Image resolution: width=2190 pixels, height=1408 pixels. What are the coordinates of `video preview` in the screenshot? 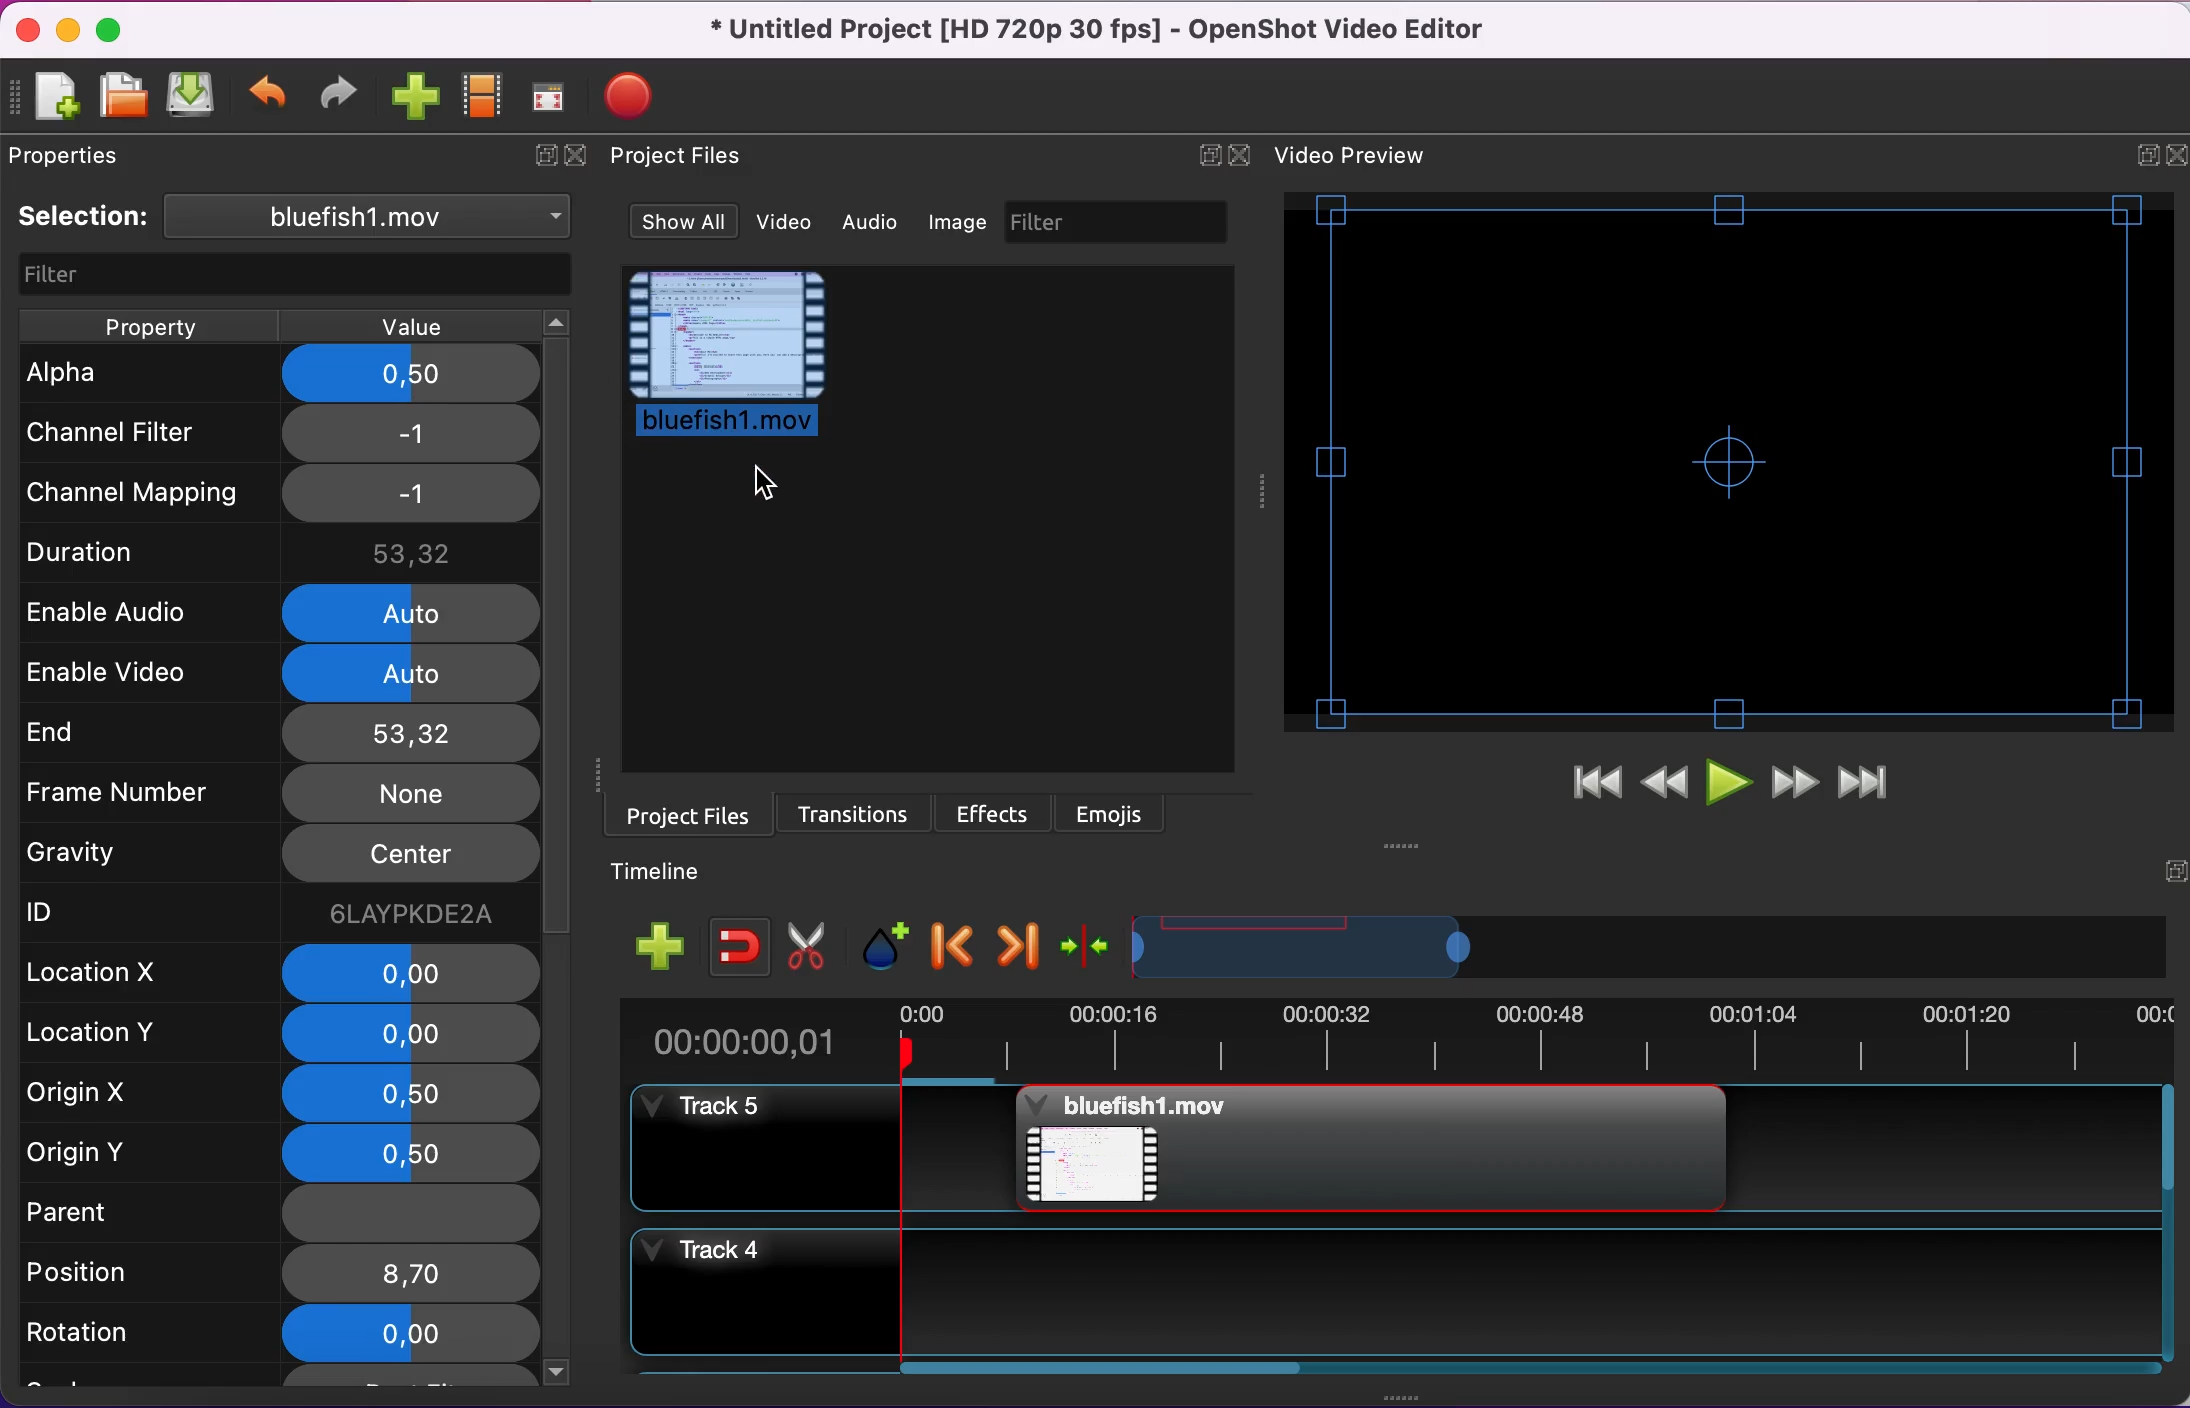 It's located at (1365, 157).